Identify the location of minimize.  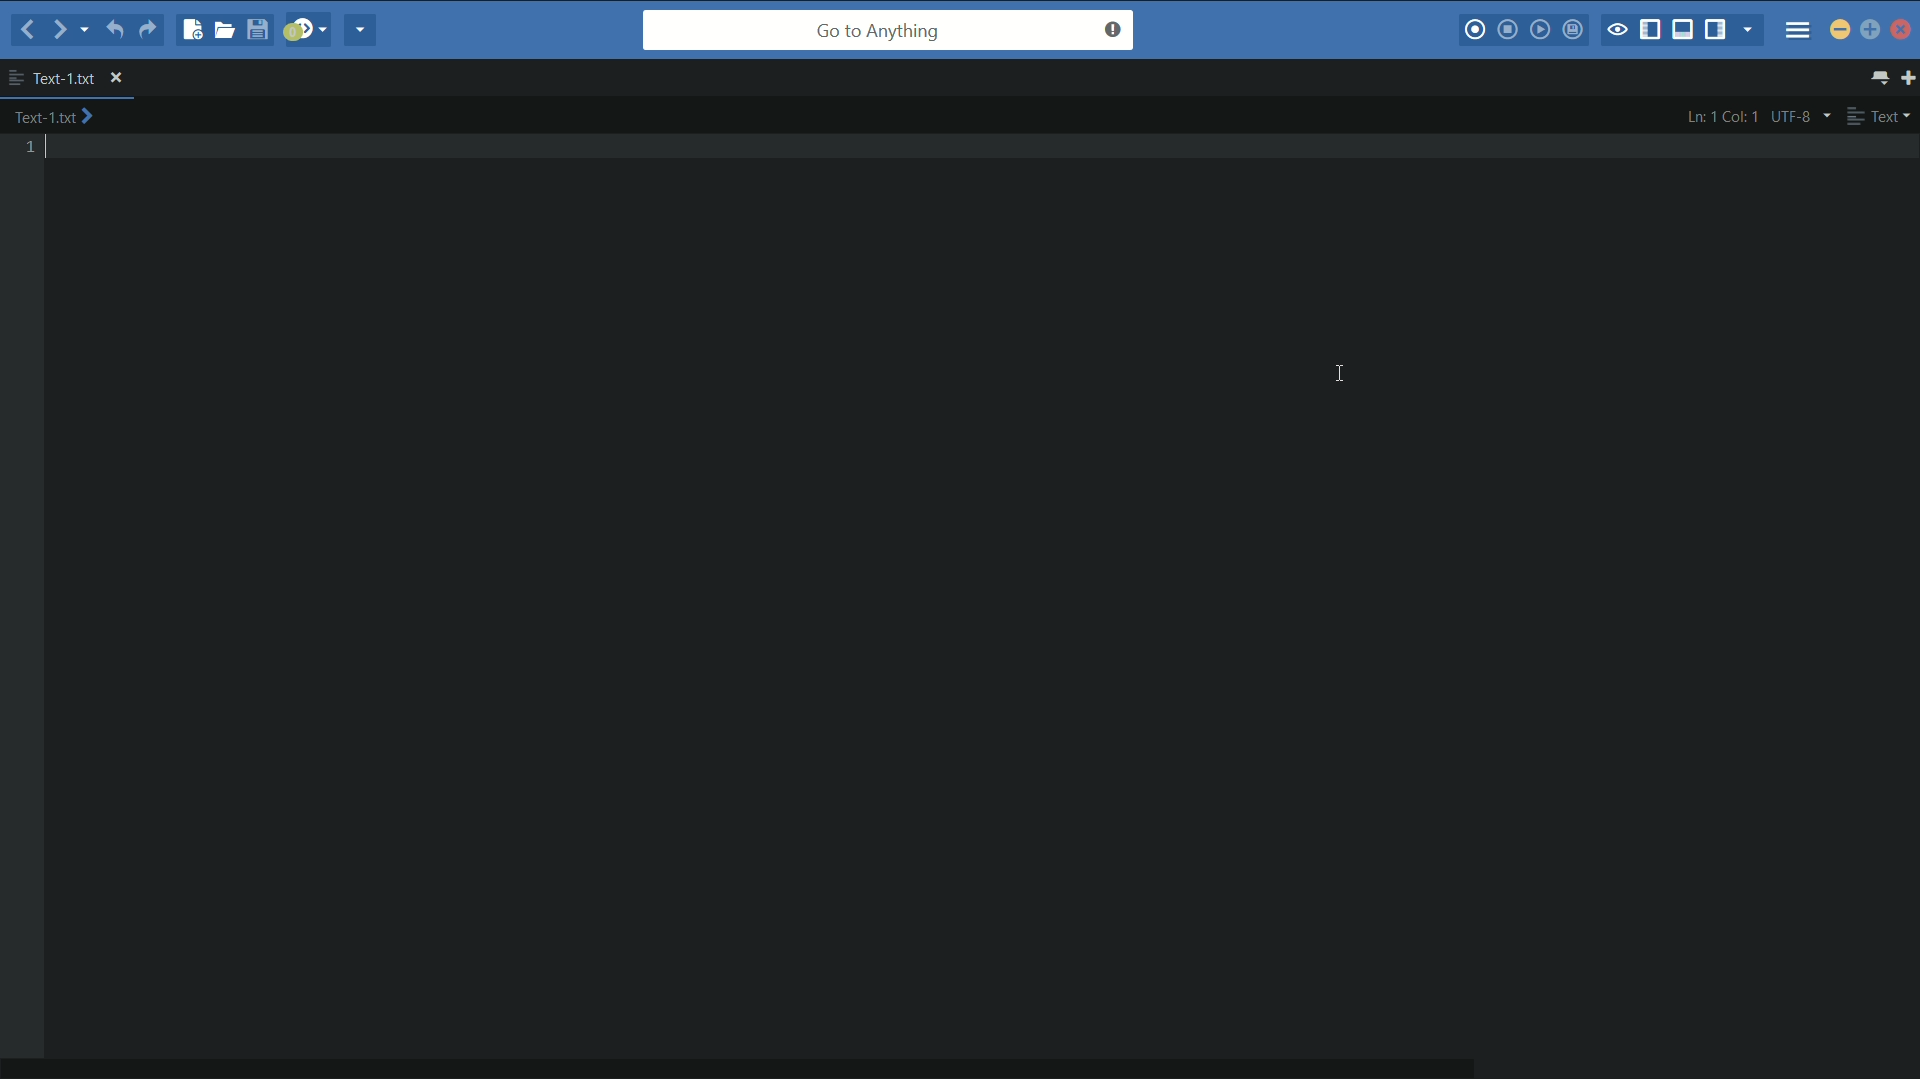
(1841, 31).